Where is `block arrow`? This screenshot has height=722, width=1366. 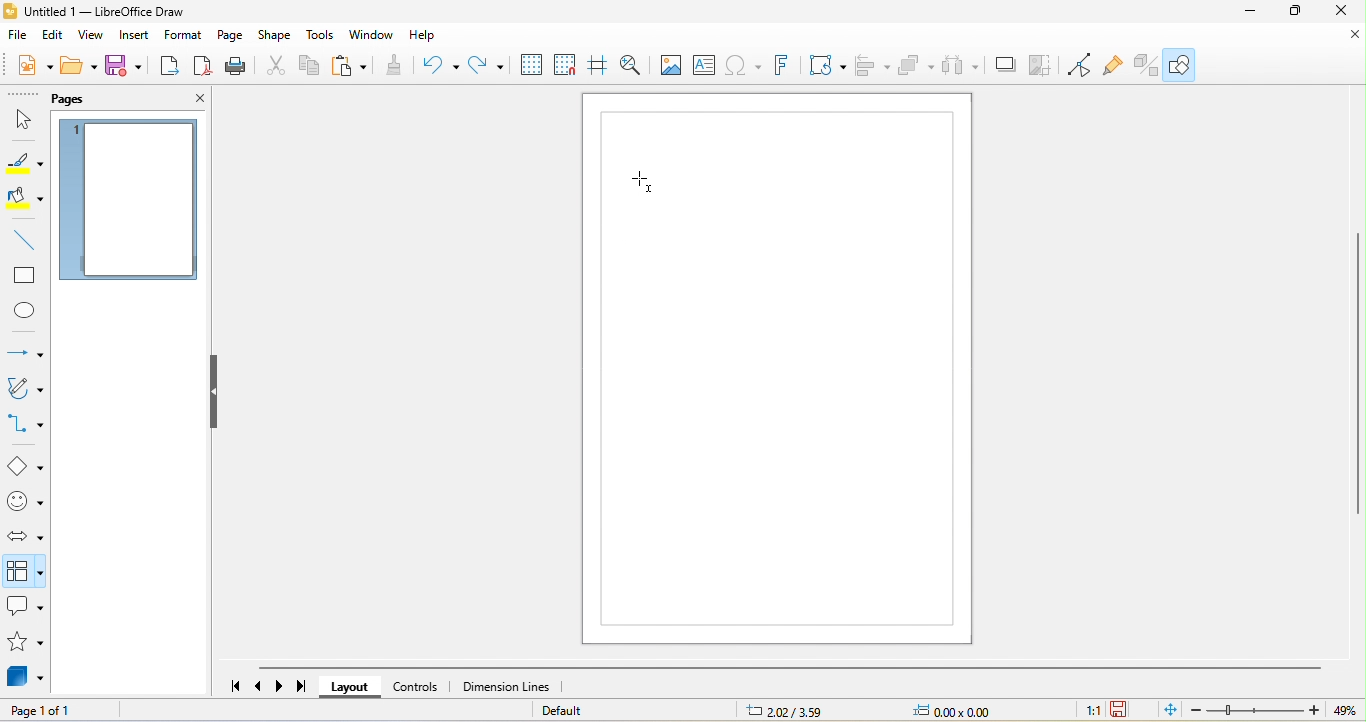
block arrow is located at coordinates (23, 536).